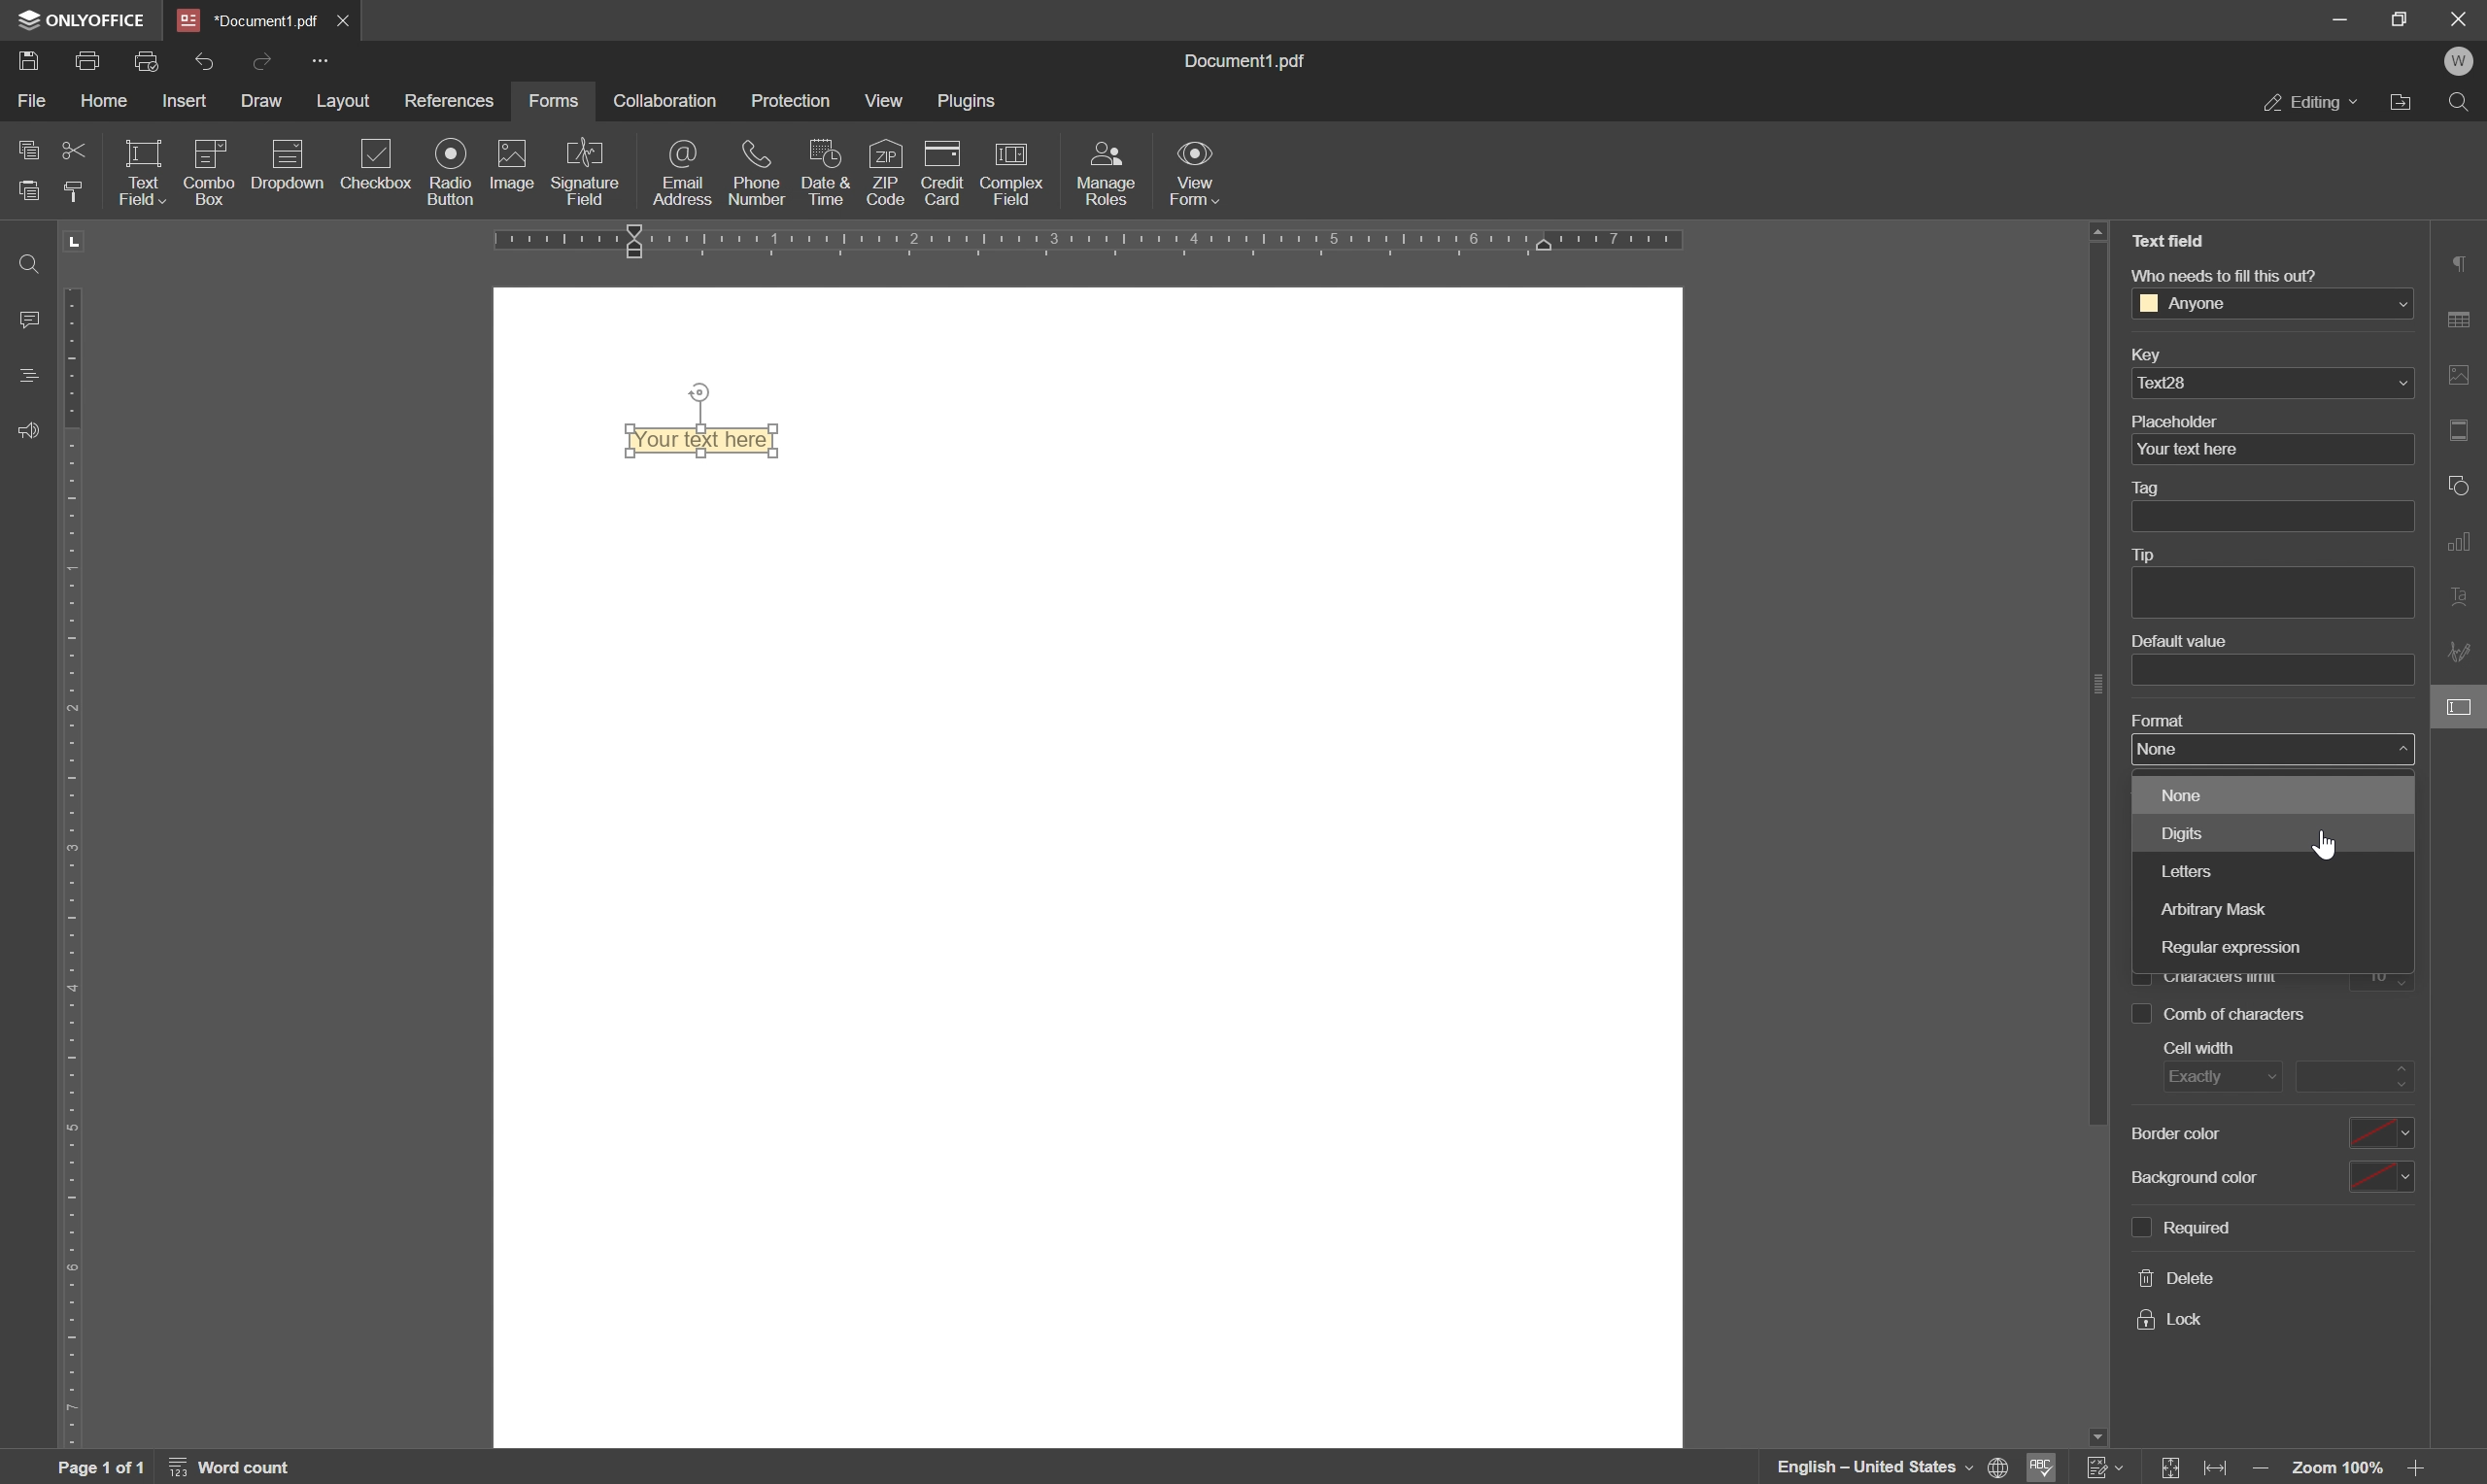 The image size is (2487, 1484). I want to click on find, so click(2463, 103).